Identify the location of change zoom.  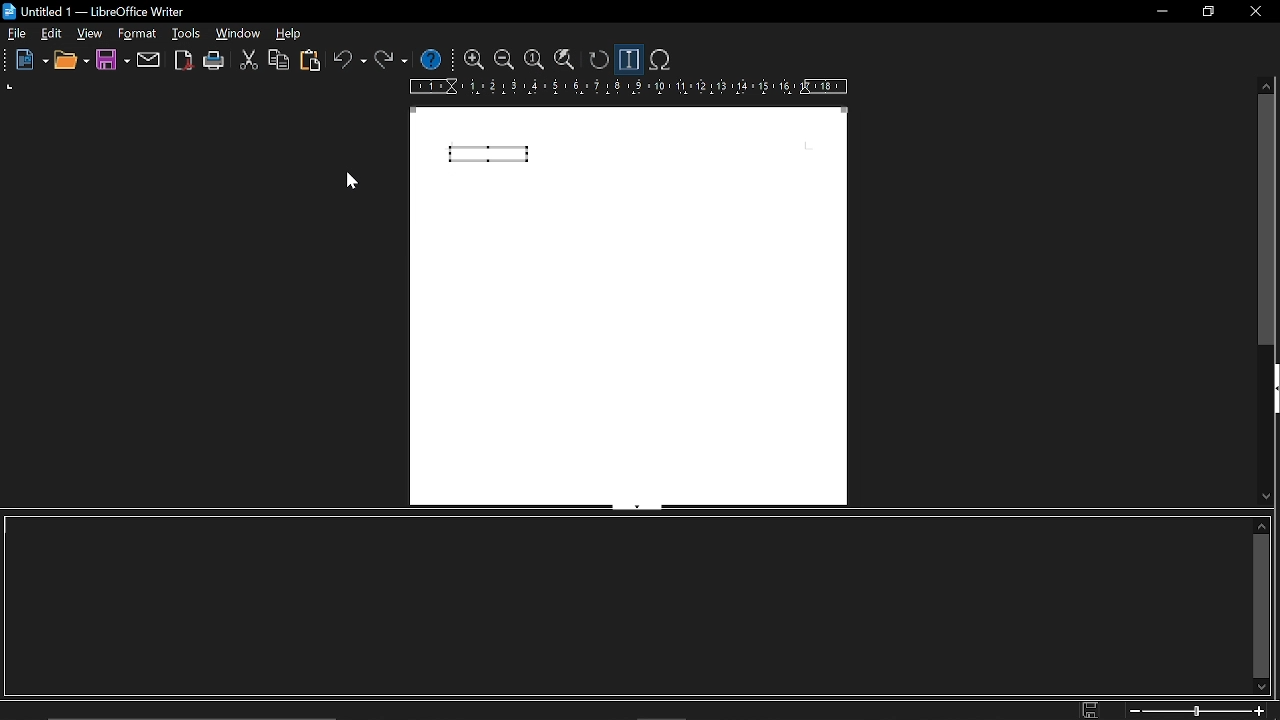
(1198, 711).